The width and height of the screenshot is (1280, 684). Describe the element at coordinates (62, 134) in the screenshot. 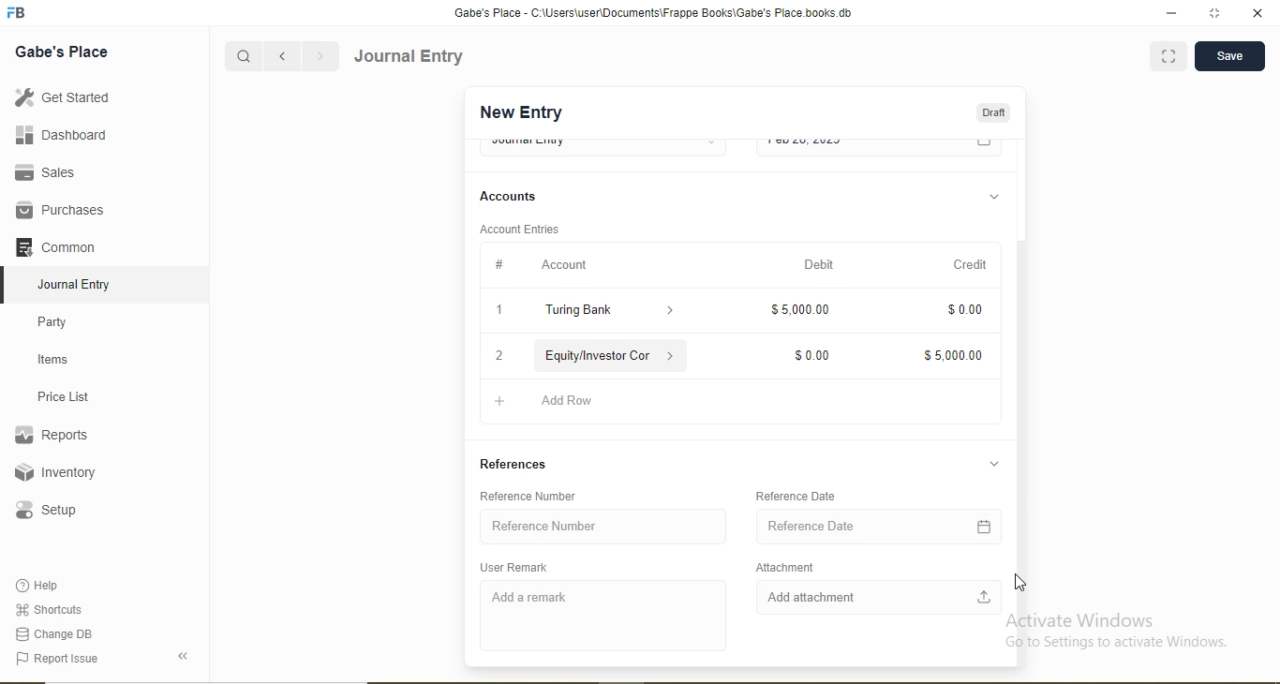

I see `Dashboard` at that location.